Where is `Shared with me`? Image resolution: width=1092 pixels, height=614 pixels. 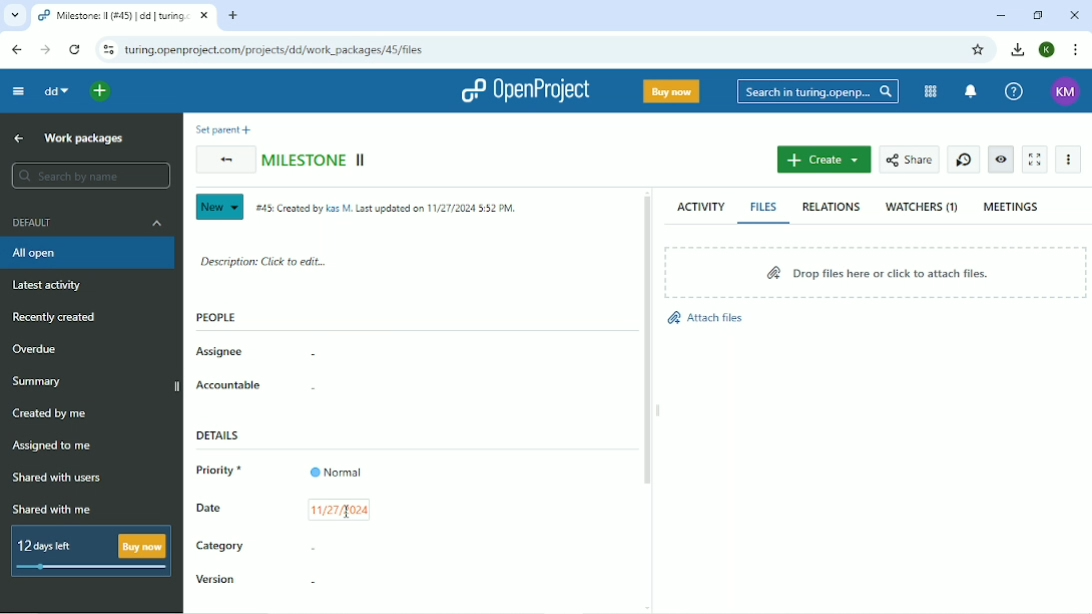
Shared with me is located at coordinates (55, 509).